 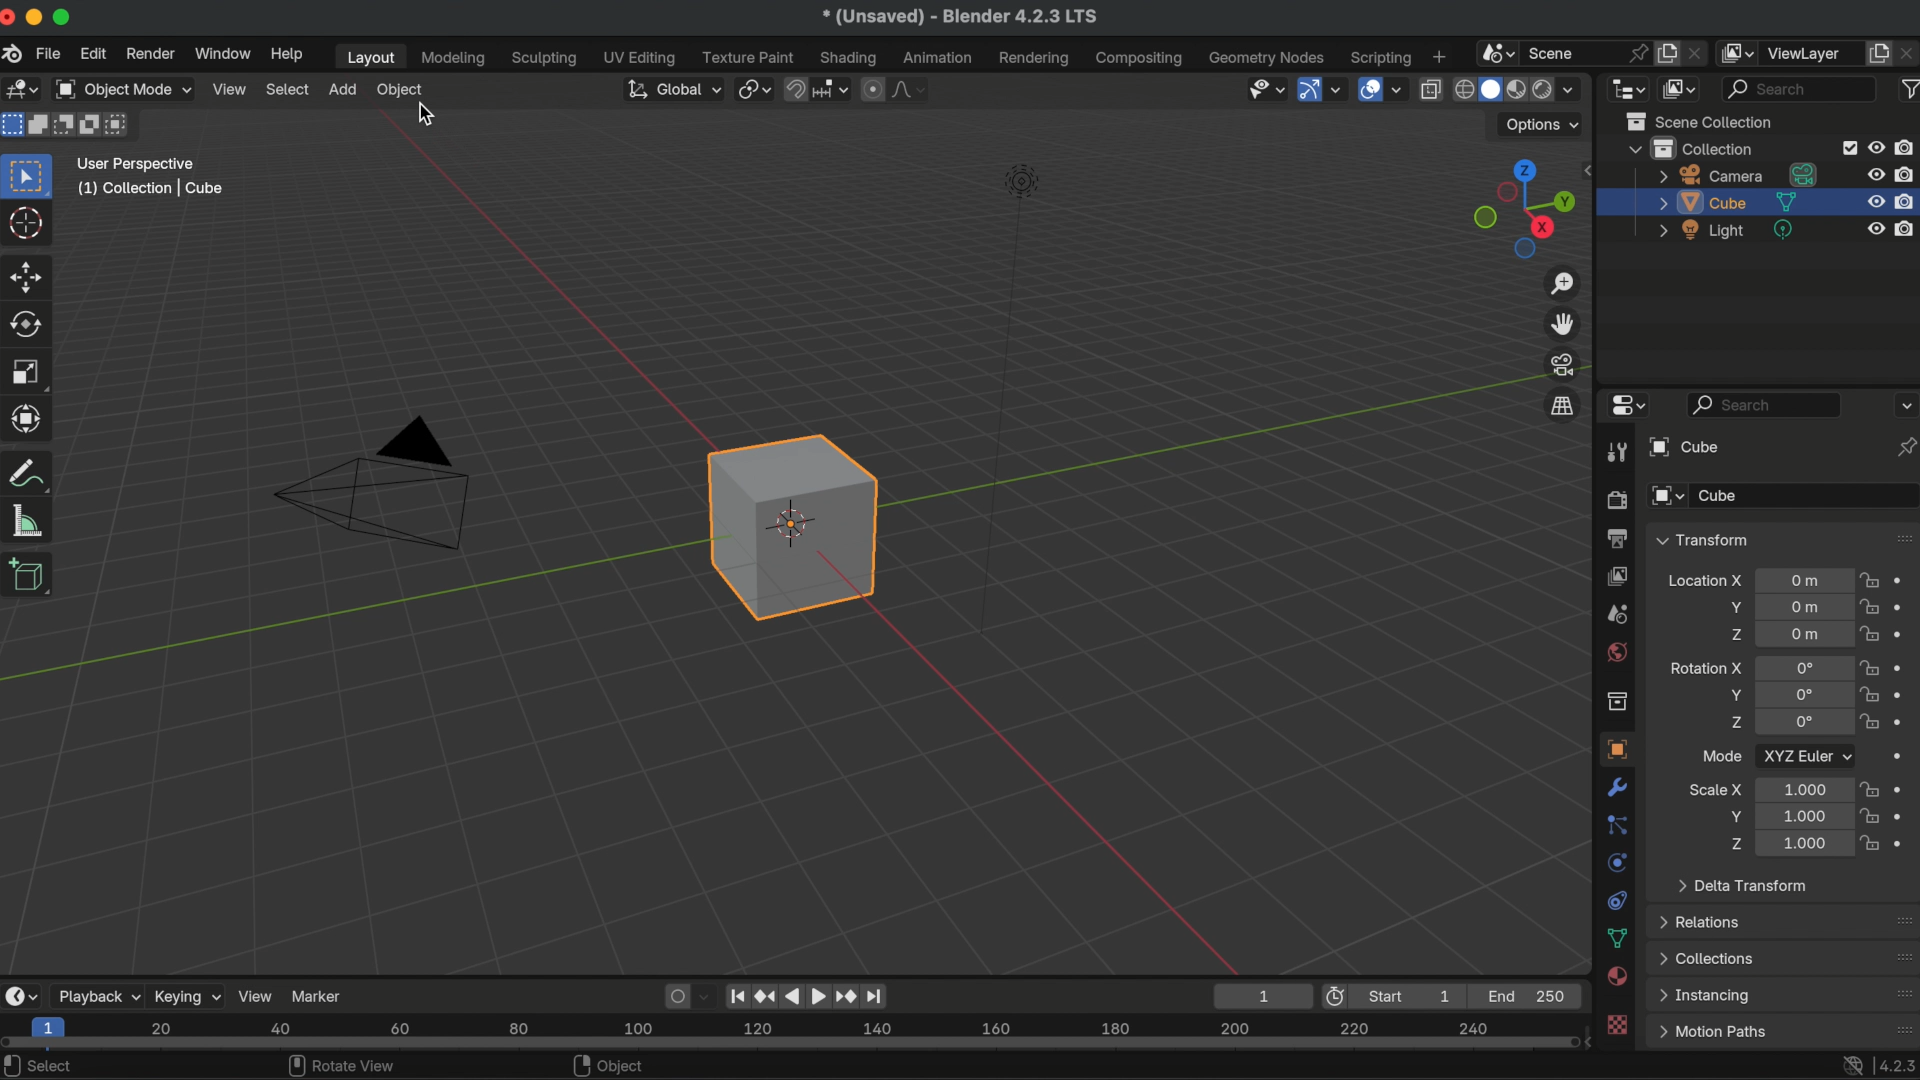 I want to click on 1, so click(x=1259, y=995).